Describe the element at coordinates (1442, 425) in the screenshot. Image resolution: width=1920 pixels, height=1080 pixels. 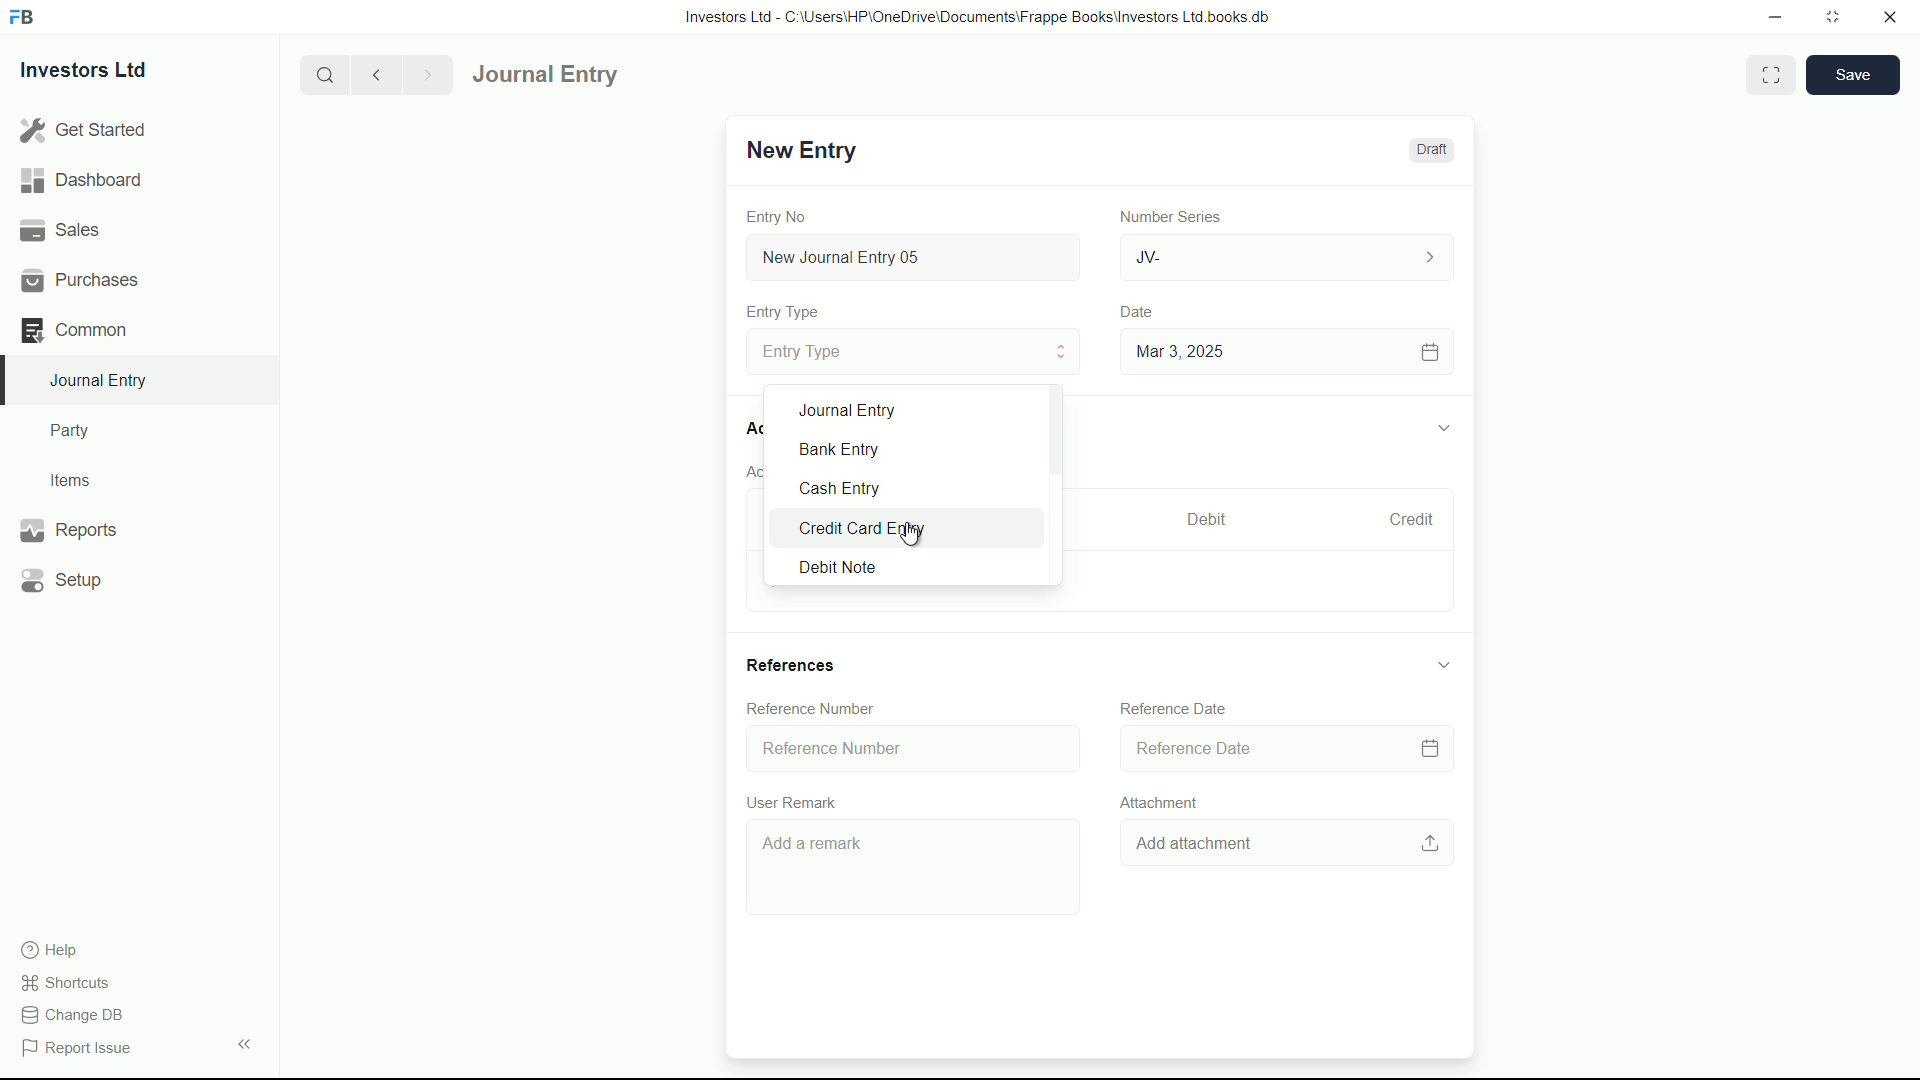
I see `expand/collapse` at that location.